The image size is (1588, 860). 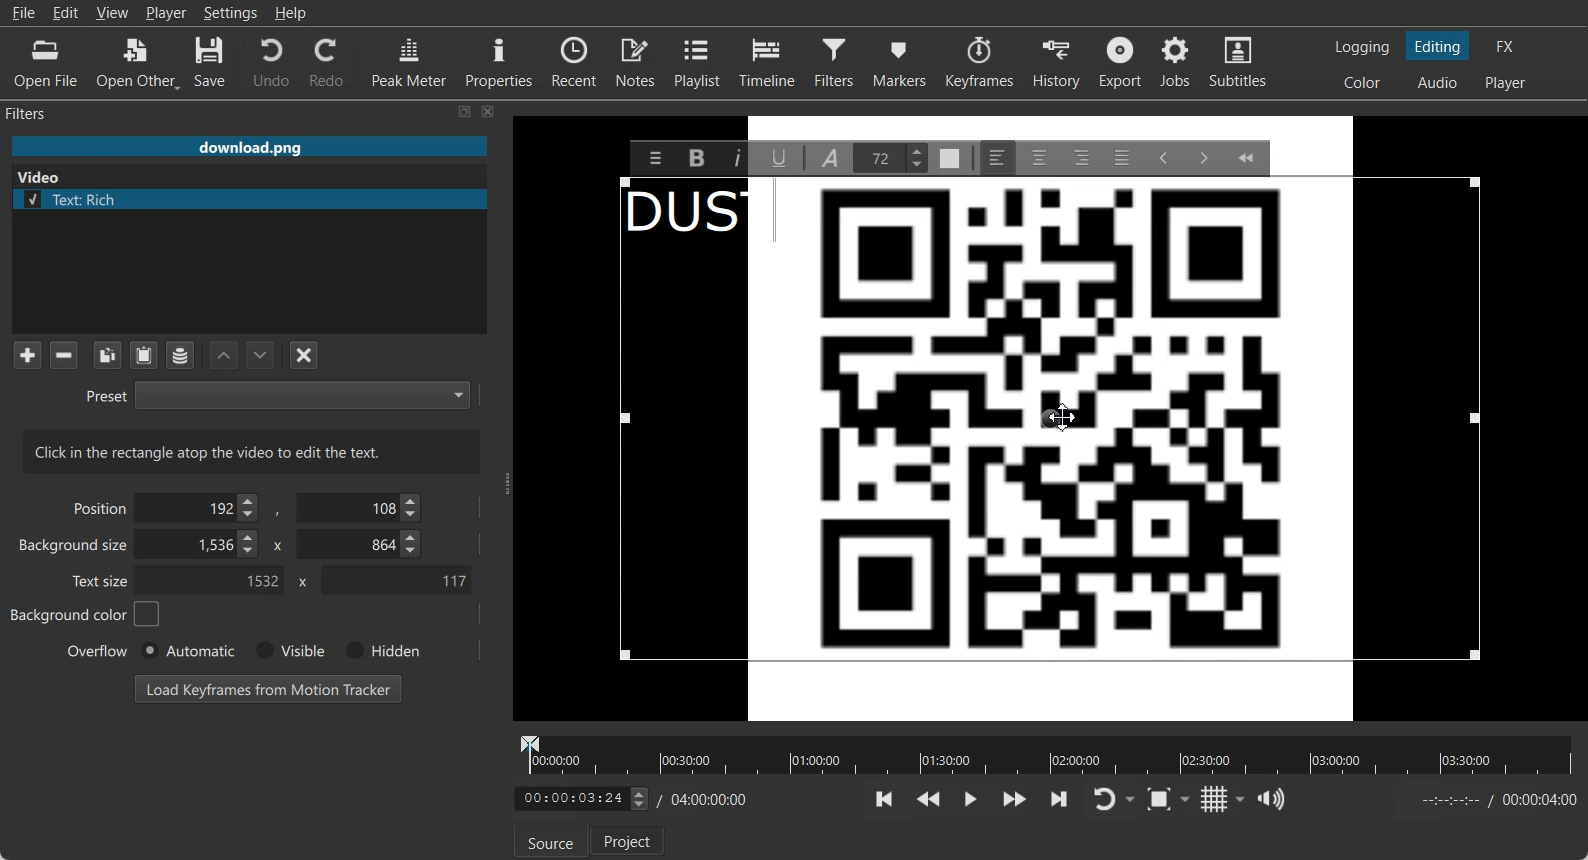 What do you see at coordinates (179, 356) in the screenshot?
I see `Save a filter set` at bounding box center [179, 356].